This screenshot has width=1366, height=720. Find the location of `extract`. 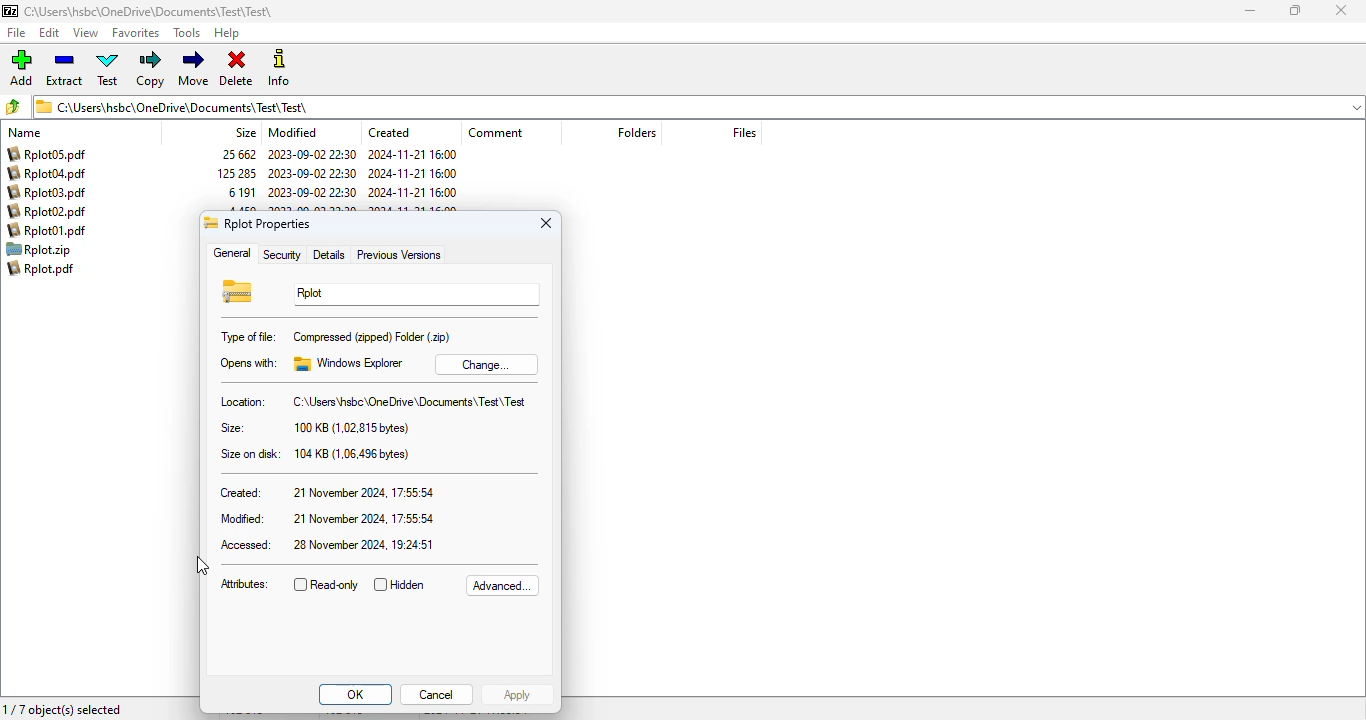

extract is located at coordinates (63, 68).